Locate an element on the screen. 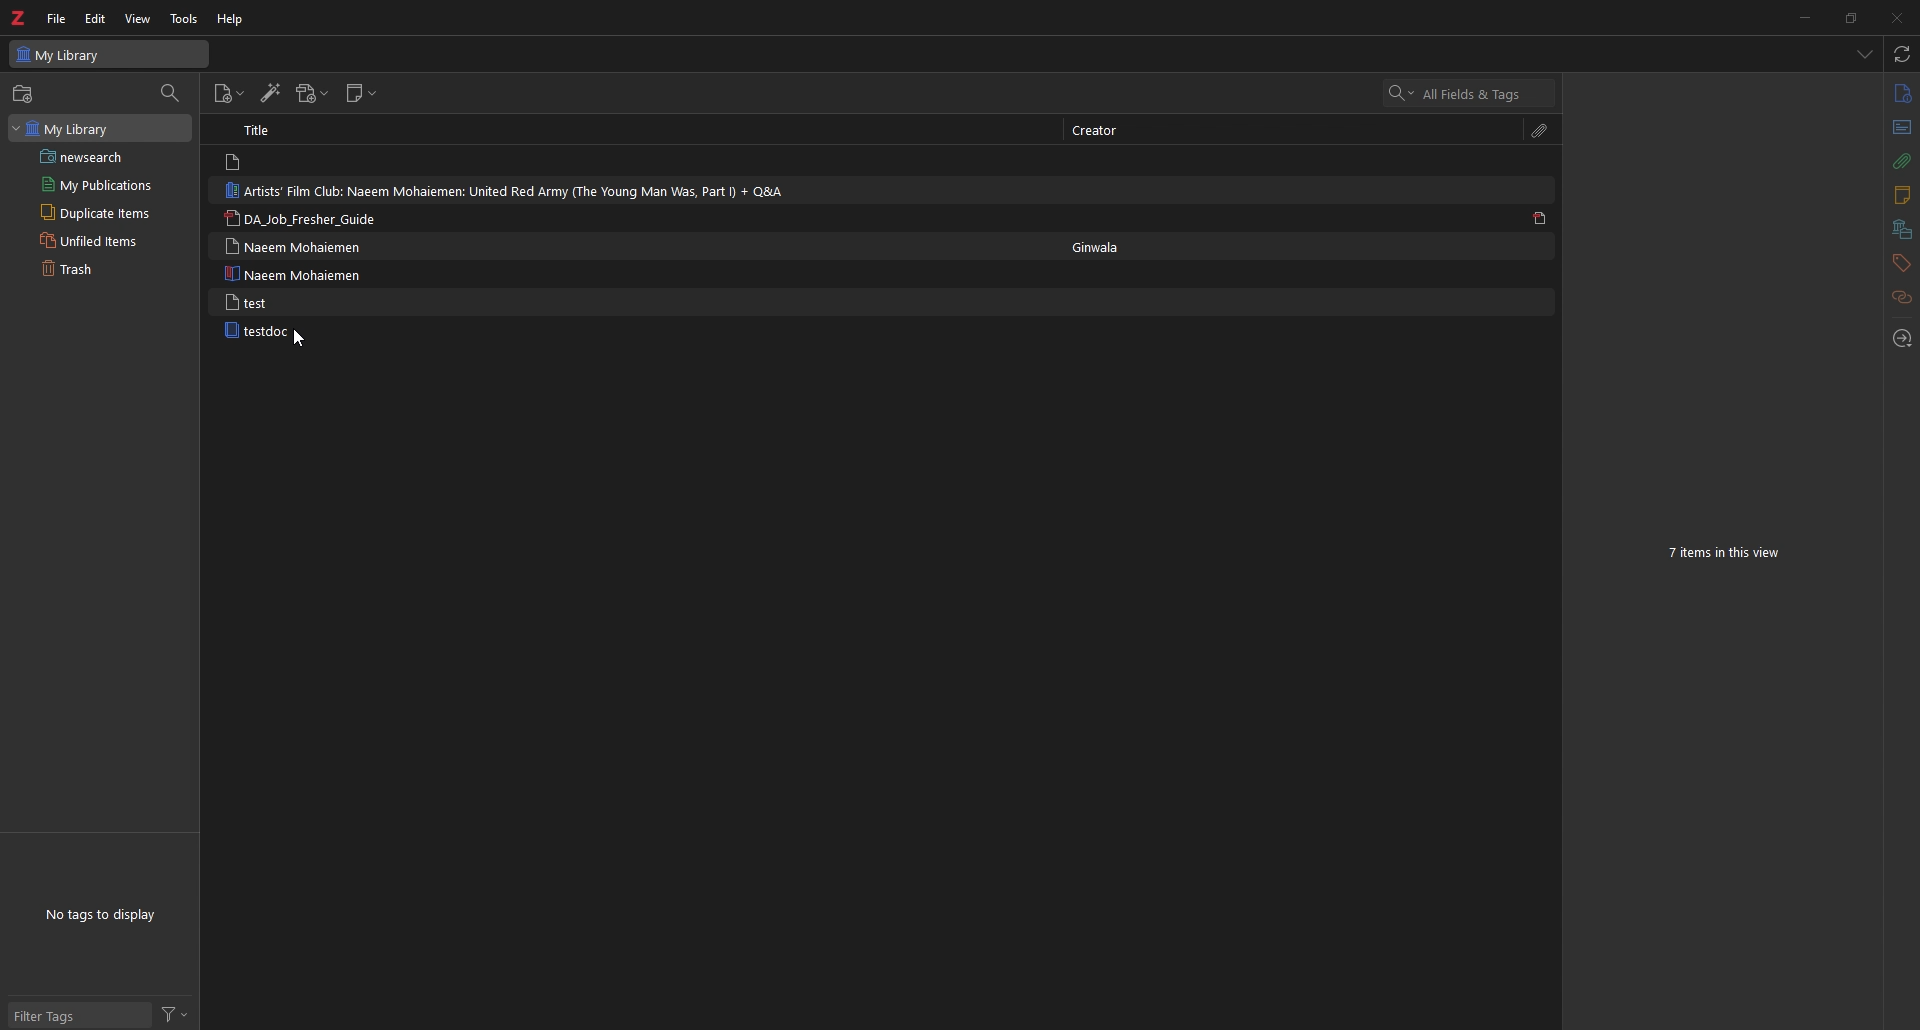 The width and height of the screenshot is (1920, 1030). saved search is located at coordinates (103, 156).